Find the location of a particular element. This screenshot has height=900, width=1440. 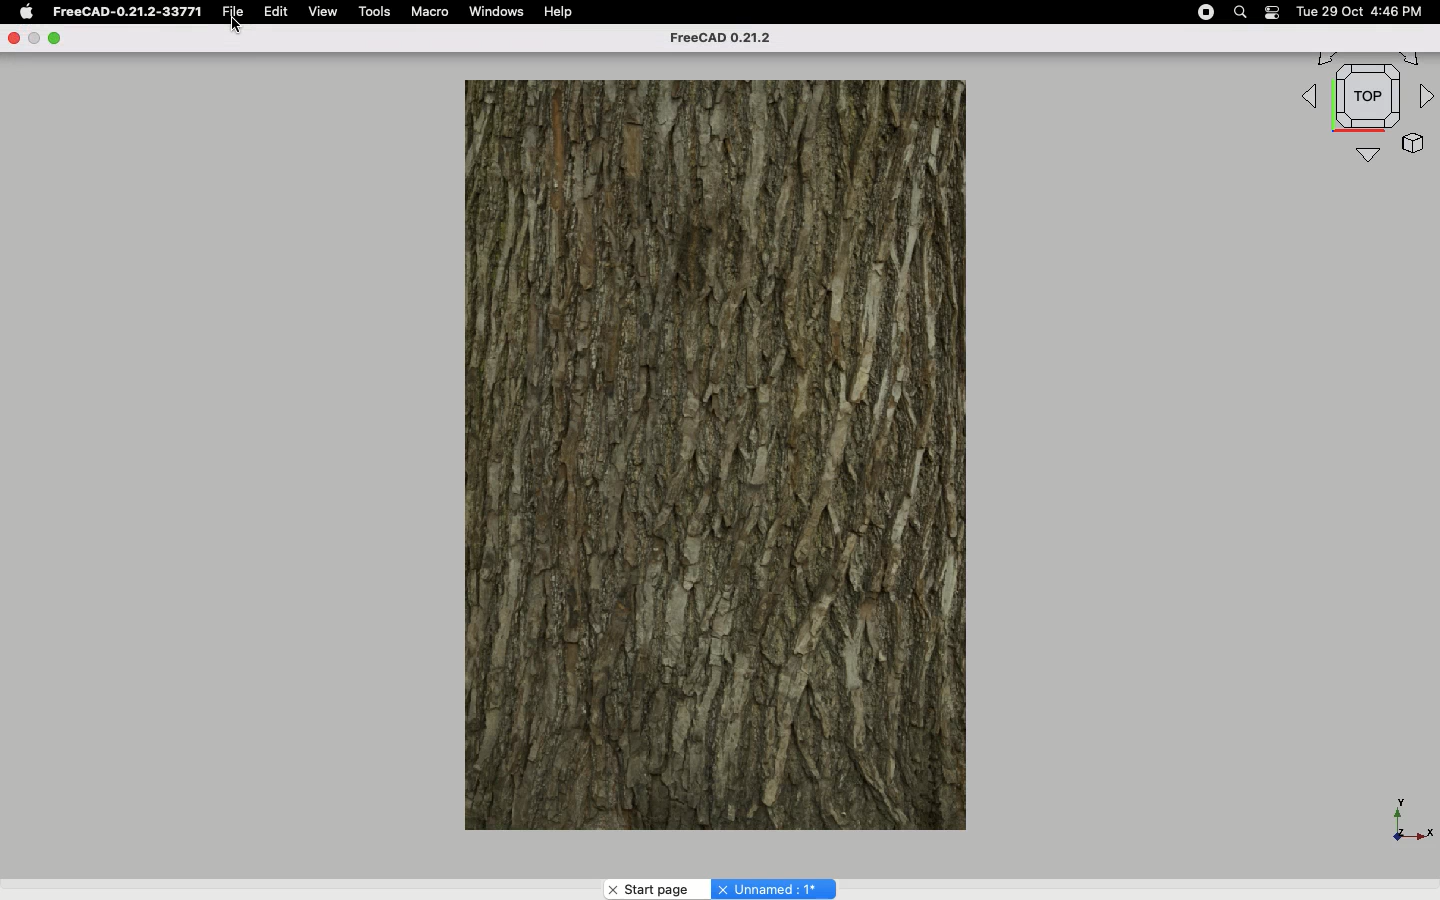

Notification is located at coordinates (1272, 12).